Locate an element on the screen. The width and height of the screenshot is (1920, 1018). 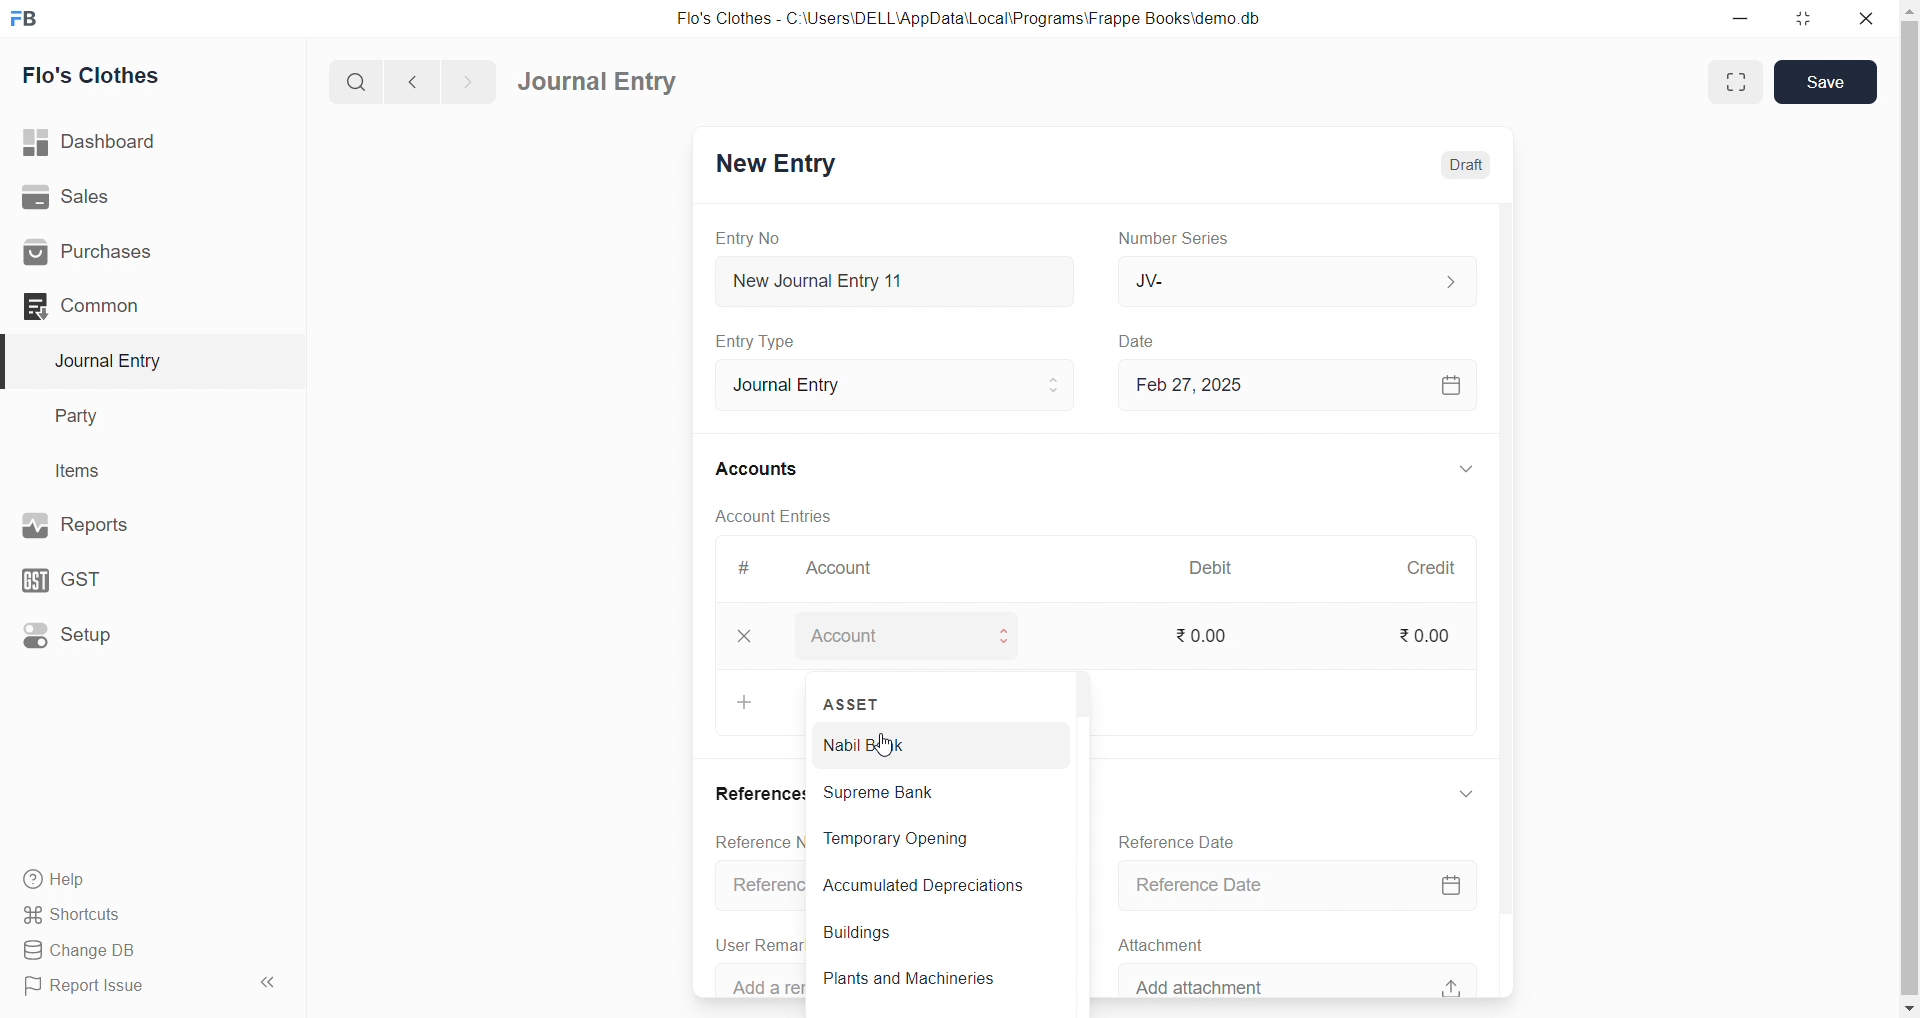
Date is located at coordinates (1147, 342).